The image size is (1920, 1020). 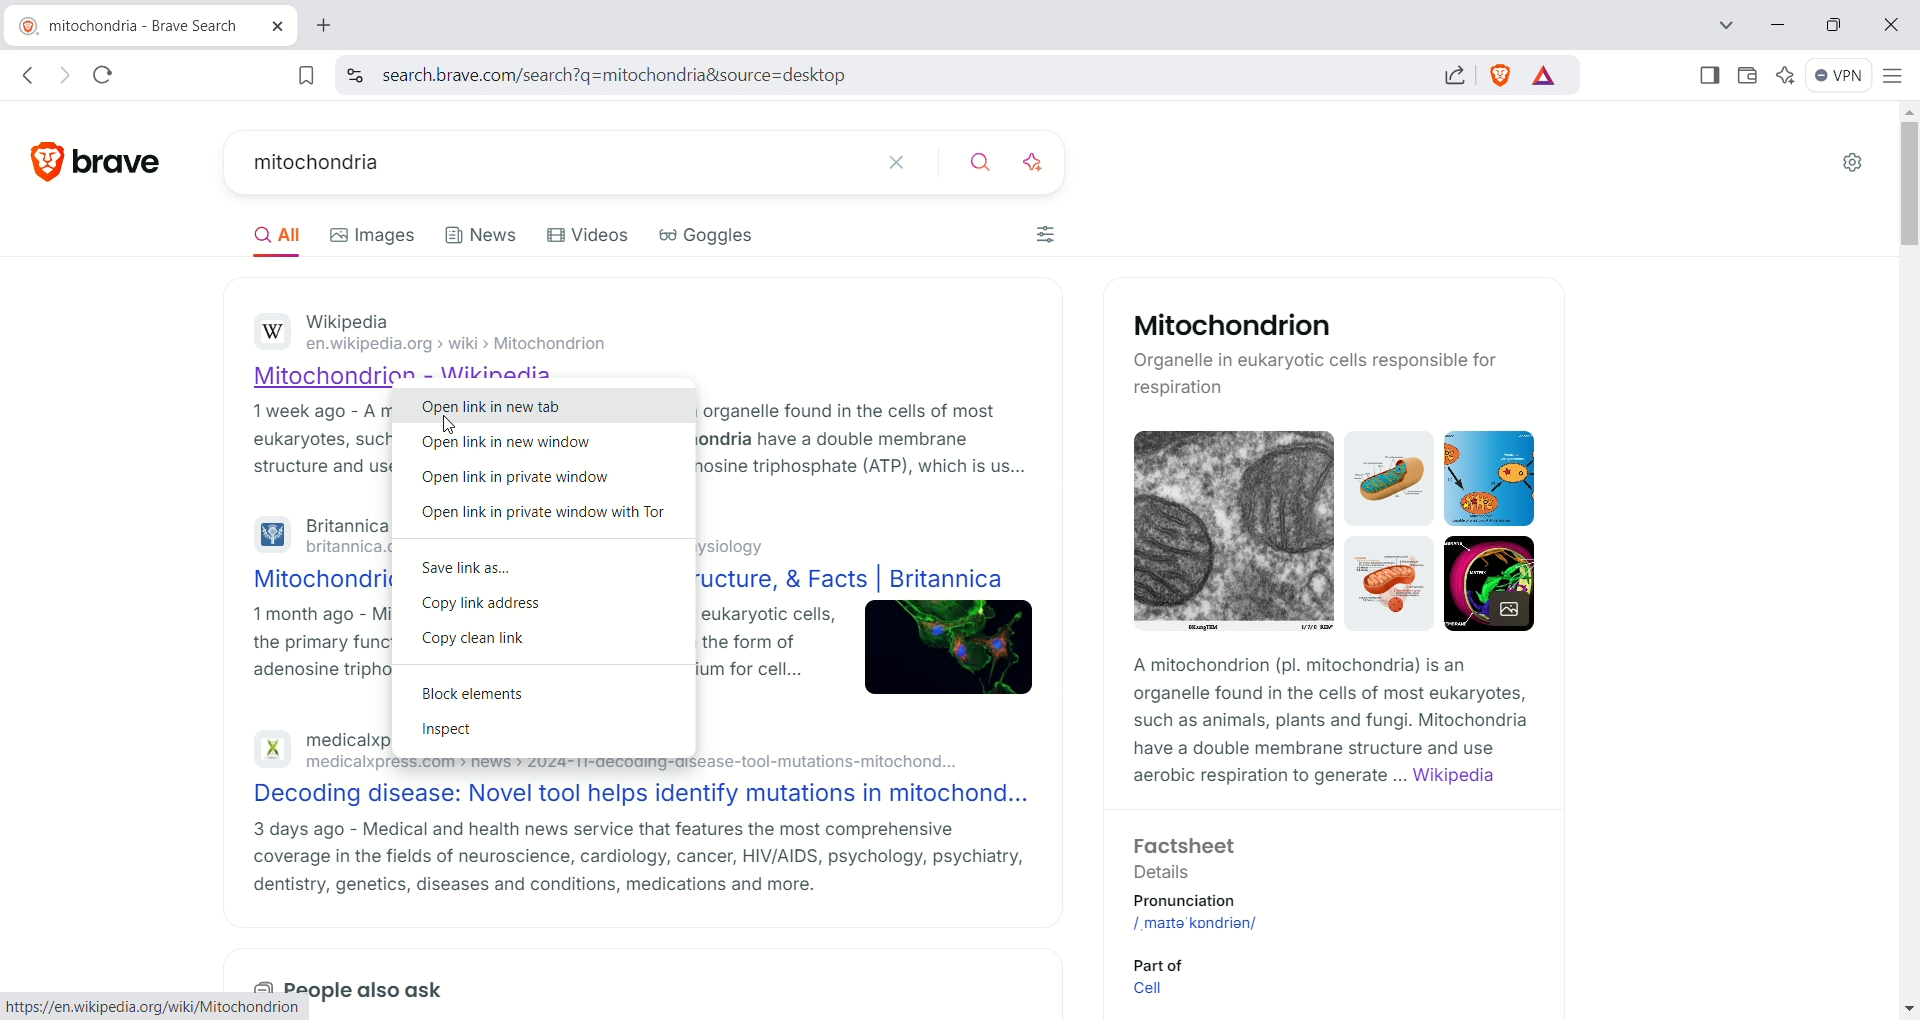 What do you see at coordinates (953, 647) in the screenshot?
I see `image` at bounding box center [953, 647].